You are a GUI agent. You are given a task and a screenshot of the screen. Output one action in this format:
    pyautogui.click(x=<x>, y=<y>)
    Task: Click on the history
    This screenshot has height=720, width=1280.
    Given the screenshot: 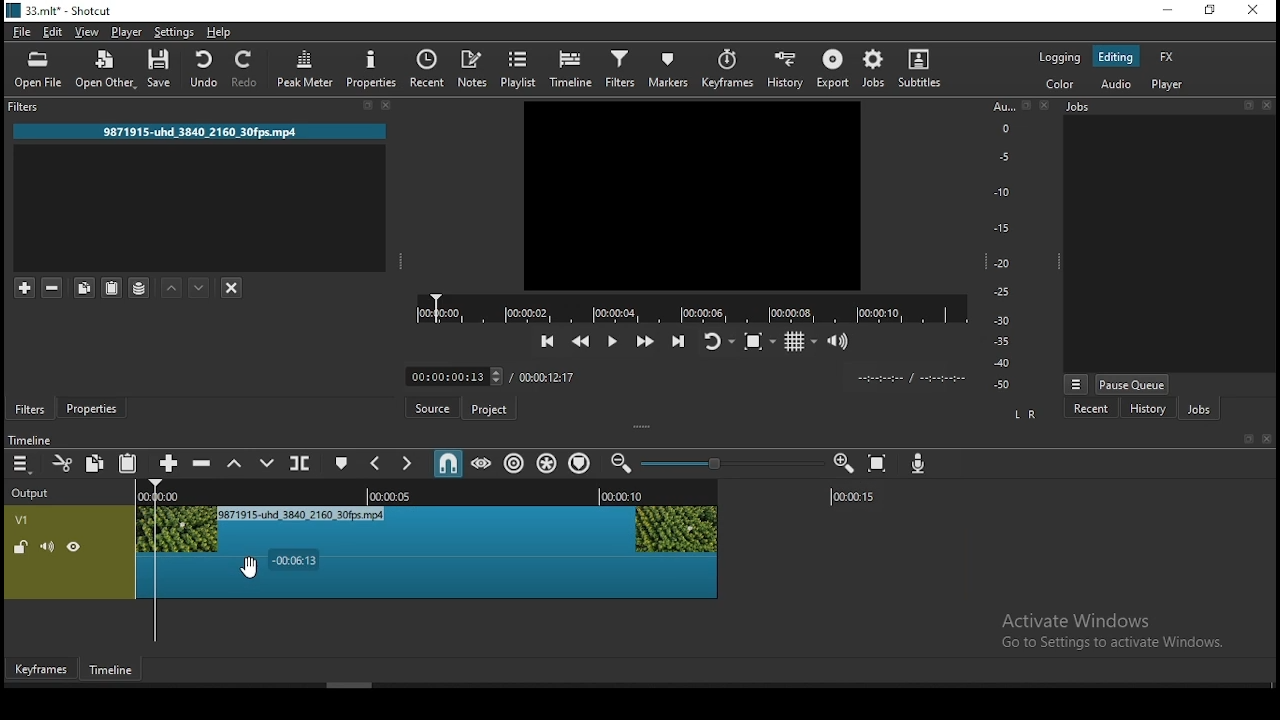 What is the action you would take?
    pyautogui.click(x=1146, y=408)
    